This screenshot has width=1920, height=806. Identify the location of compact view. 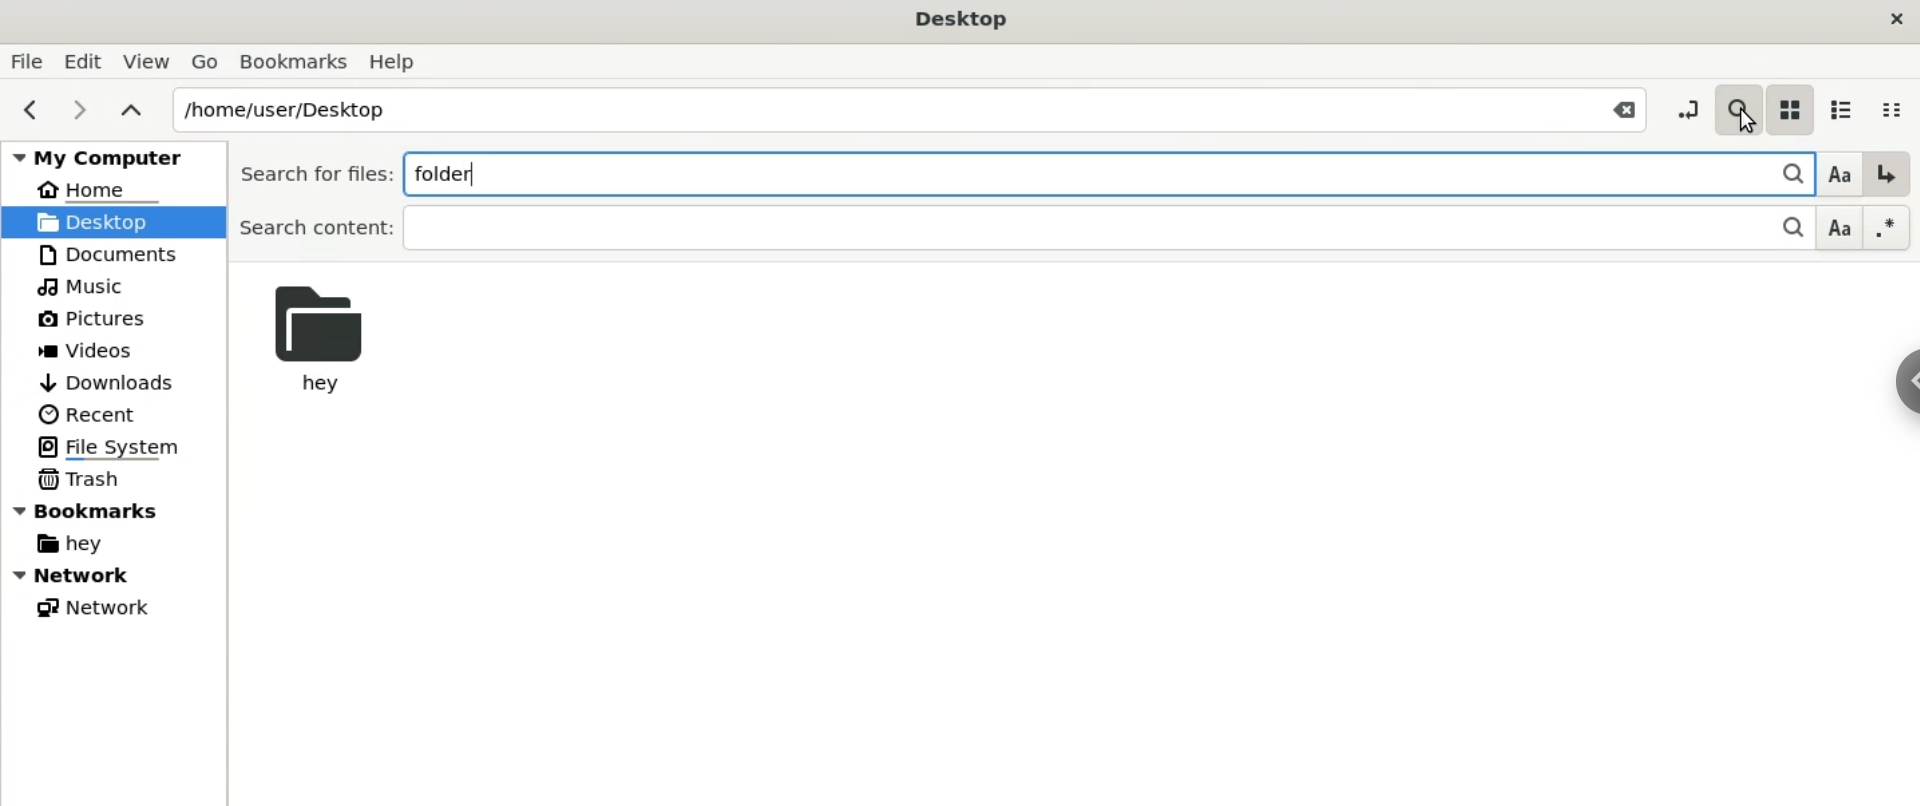
(1897, 105).